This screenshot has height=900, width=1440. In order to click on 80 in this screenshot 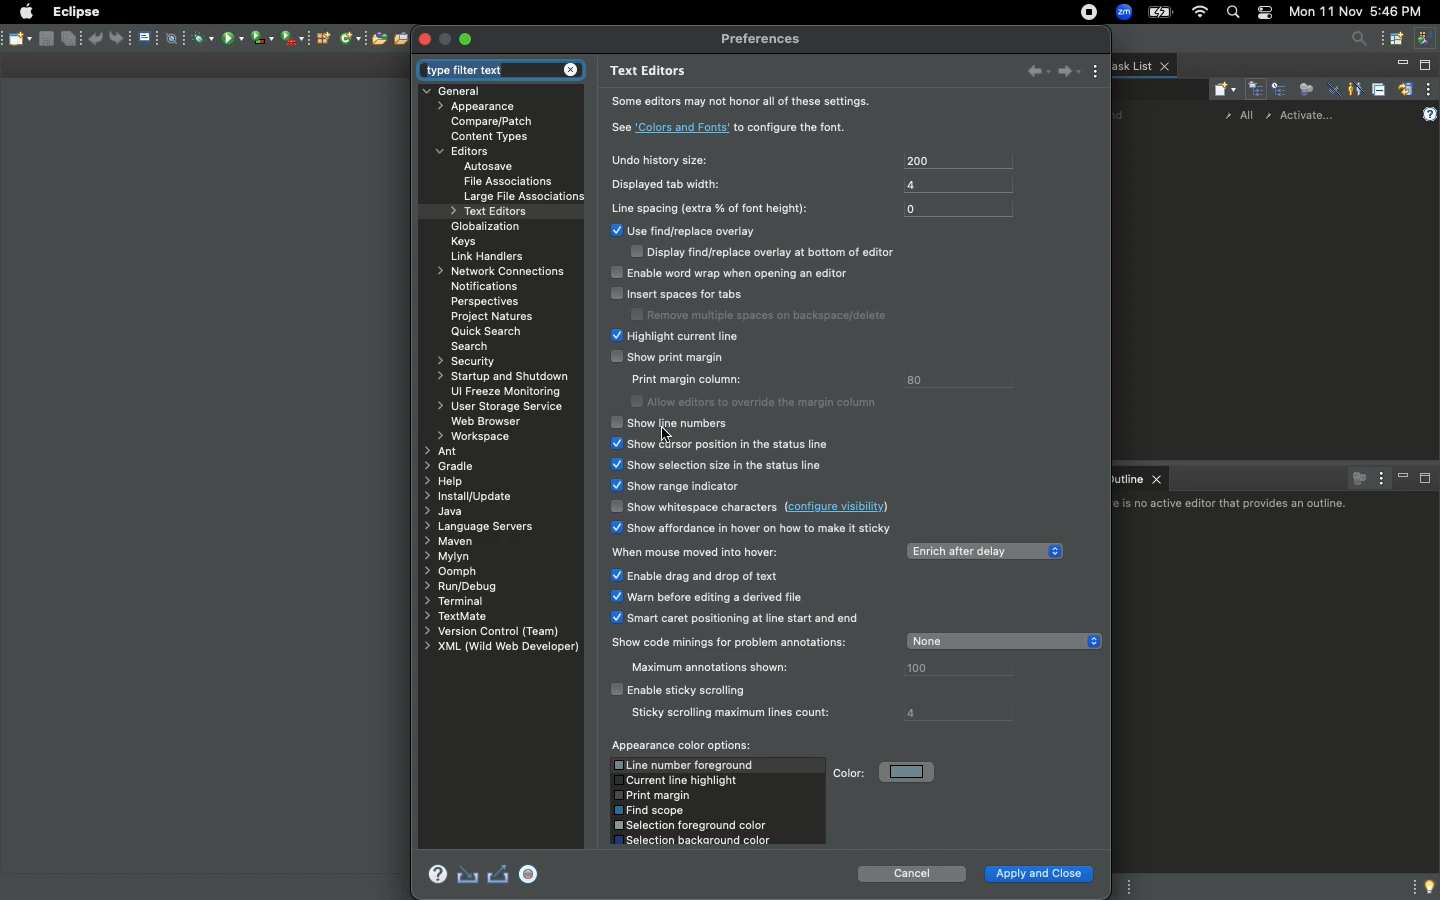, I will do `click(957, 379)`.